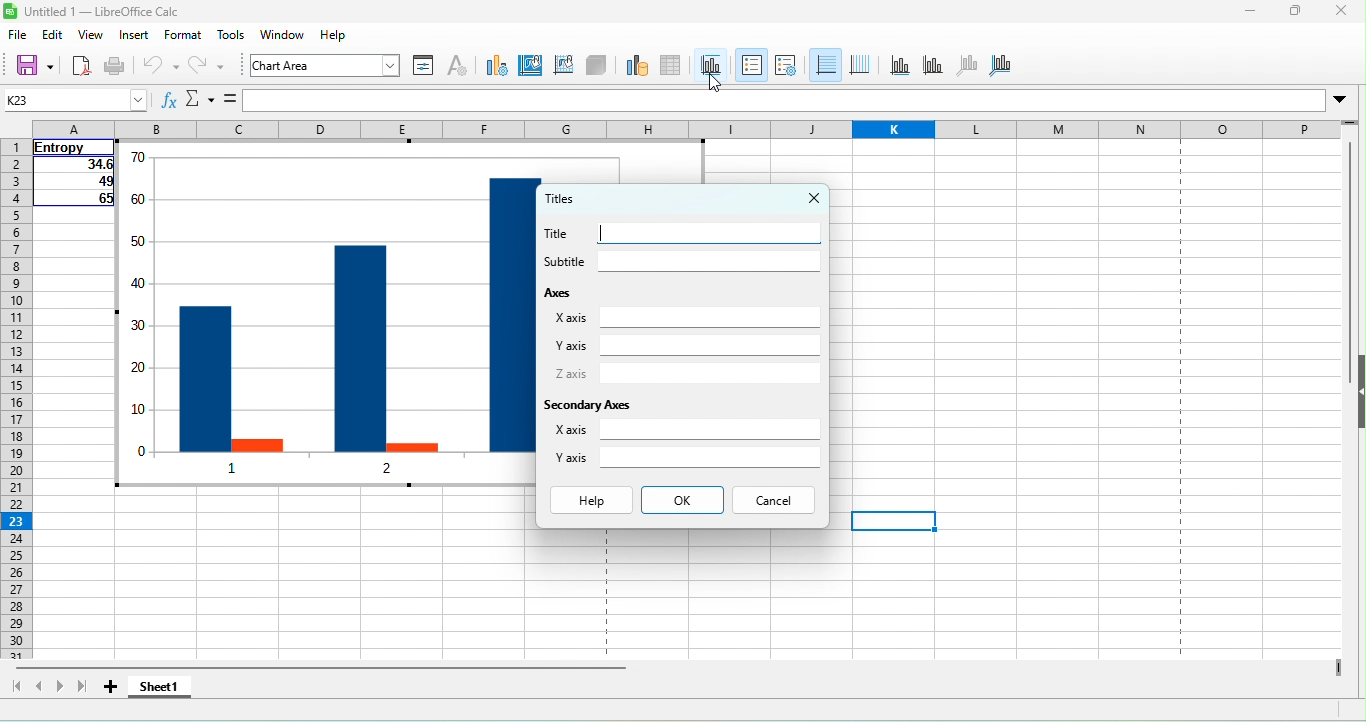  Describe the element at coordinates (711, 59) in the screenshot. I see `titles` at that location.